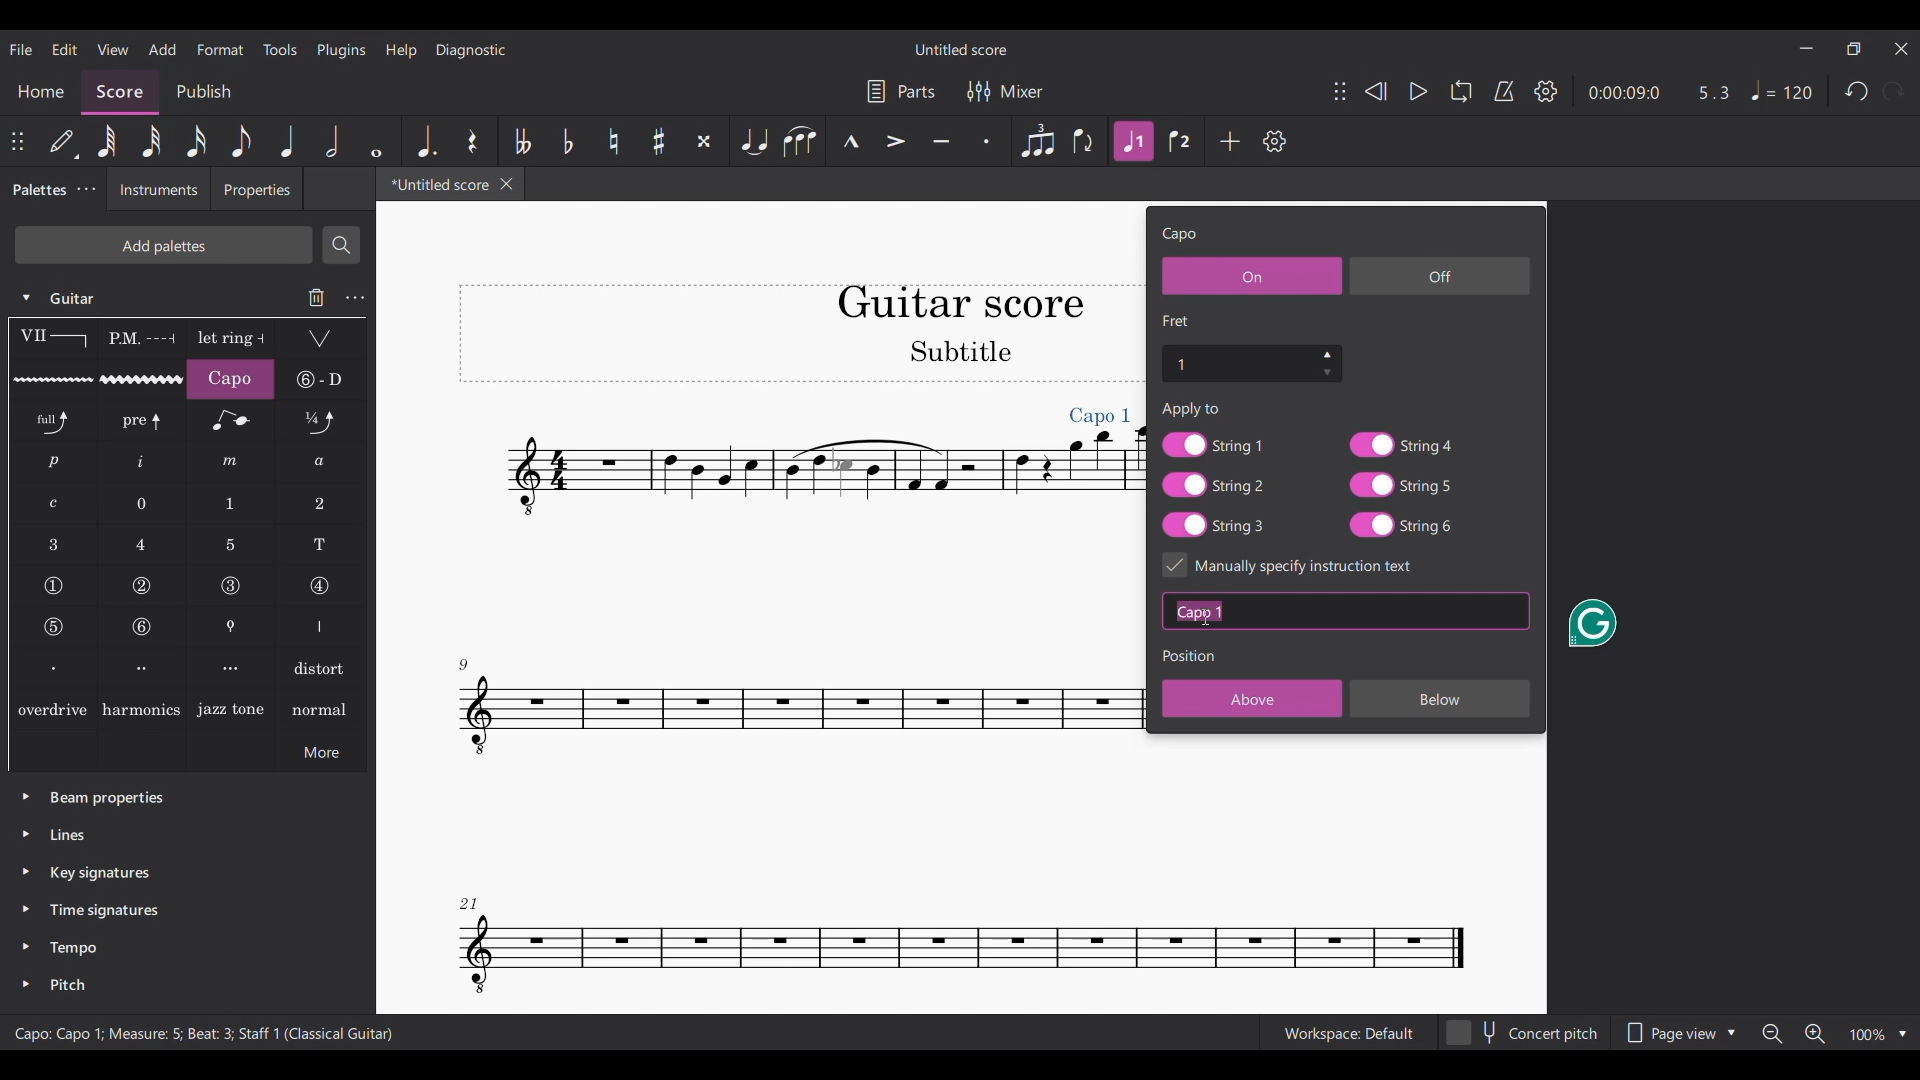 This screenshot has width=1920, height=1080. What do you see at coordinates (319, 587) in the screenshot?
I see `String number 4` at bounding box center [319, 587].